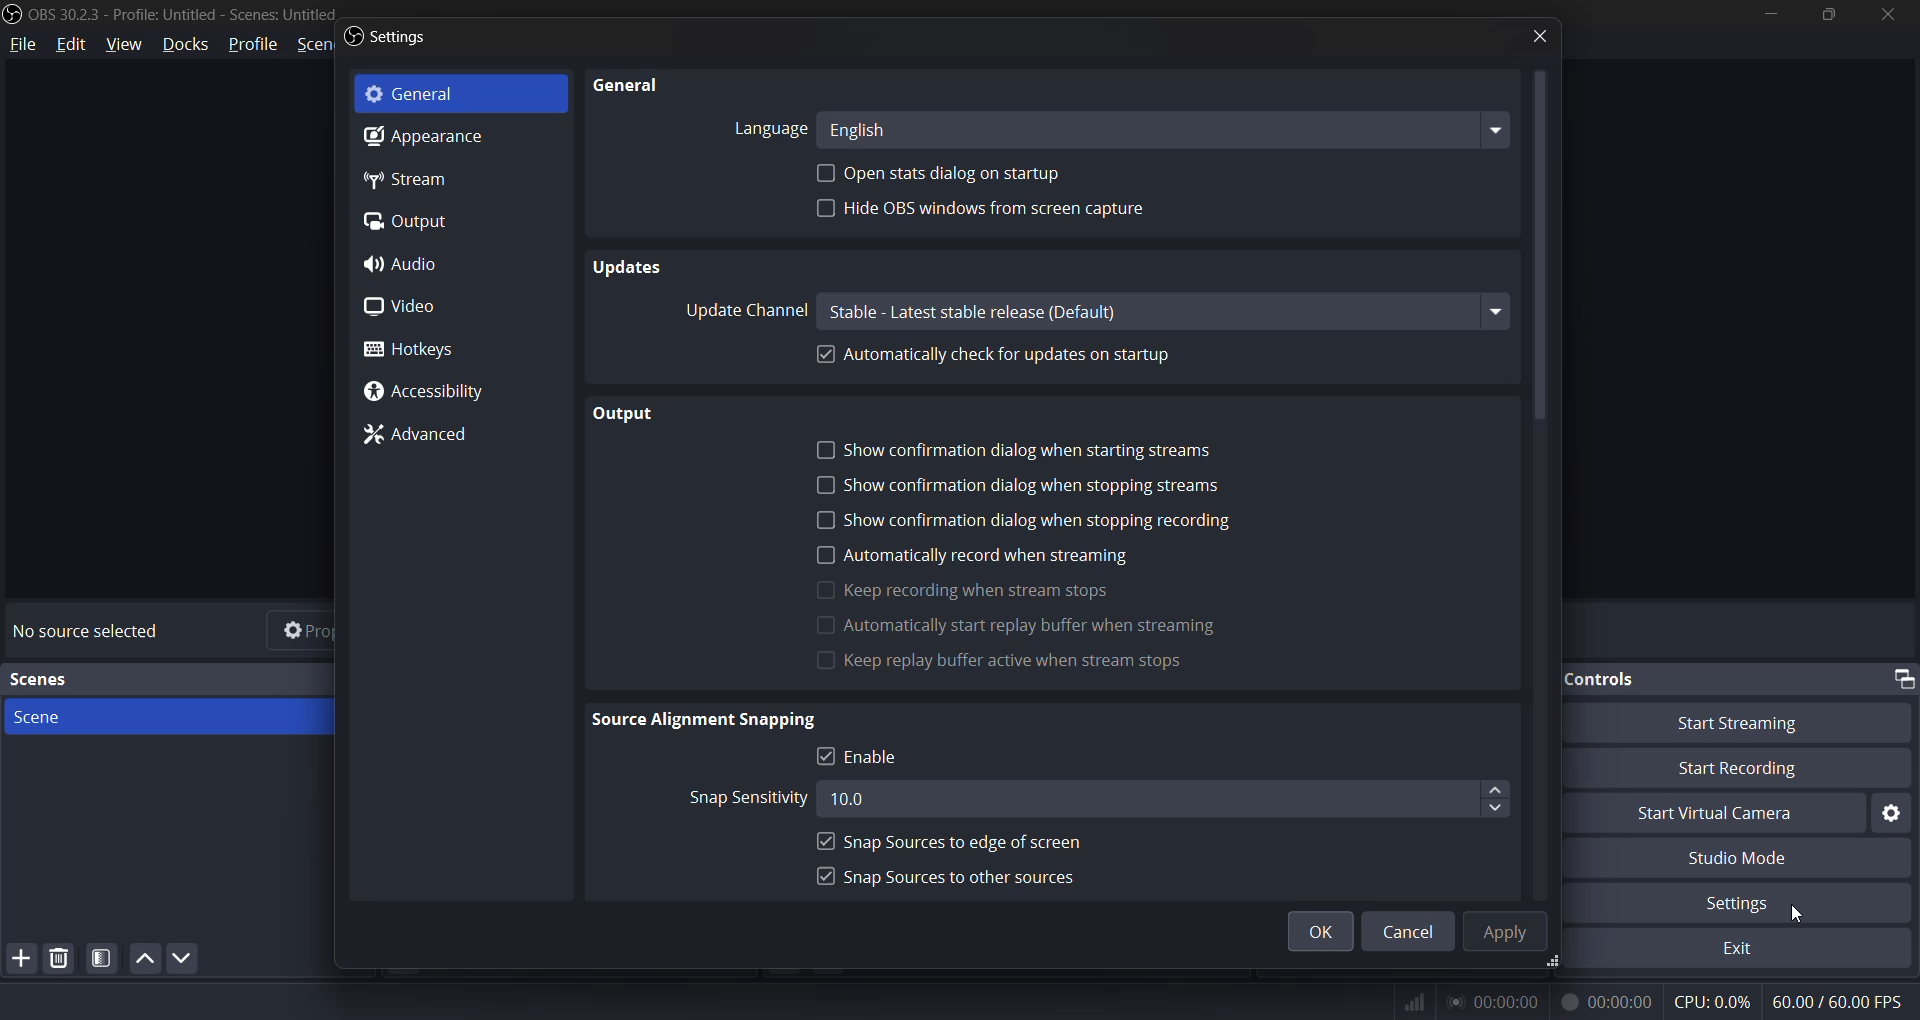  What do you see at coordinates (190, 45) in the screenshot?
I see `docks` at bounding box center [190, 45].